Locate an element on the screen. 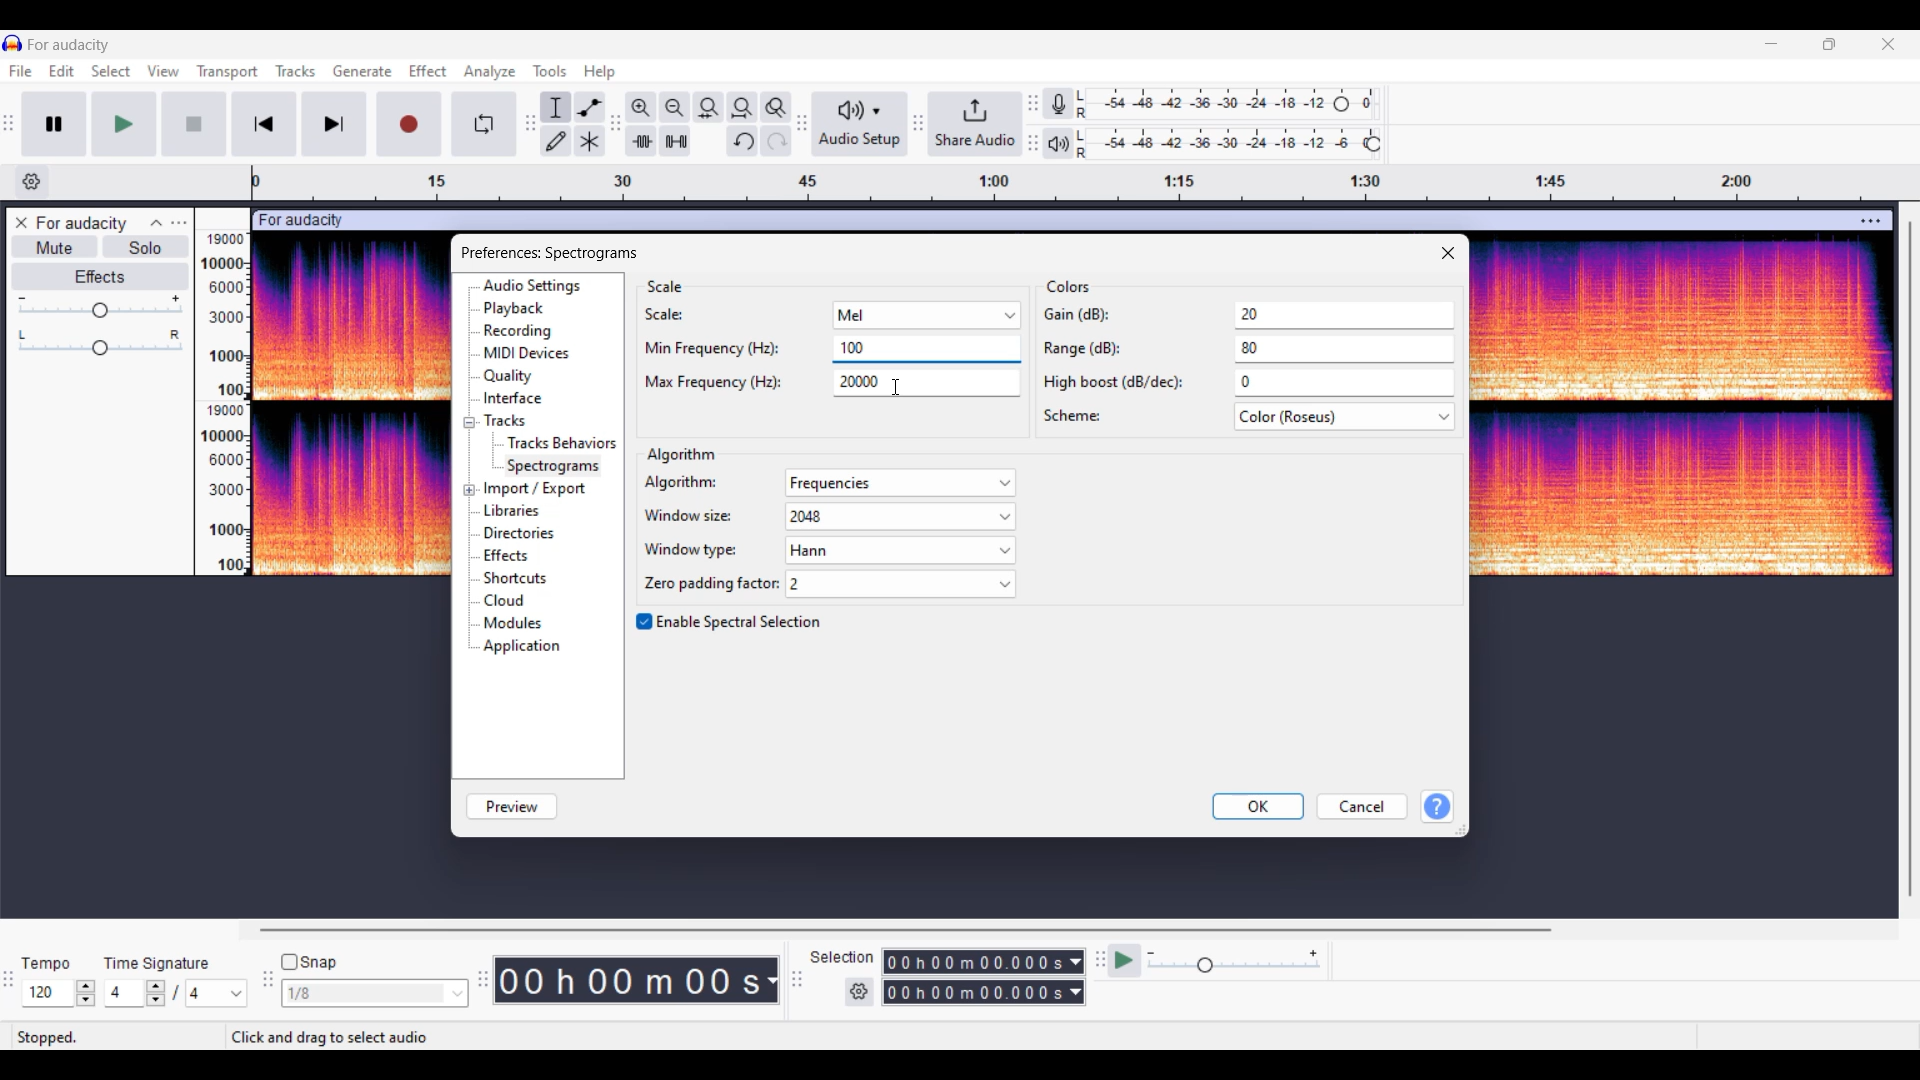  Transport menu is located at coordinates (228, 73).